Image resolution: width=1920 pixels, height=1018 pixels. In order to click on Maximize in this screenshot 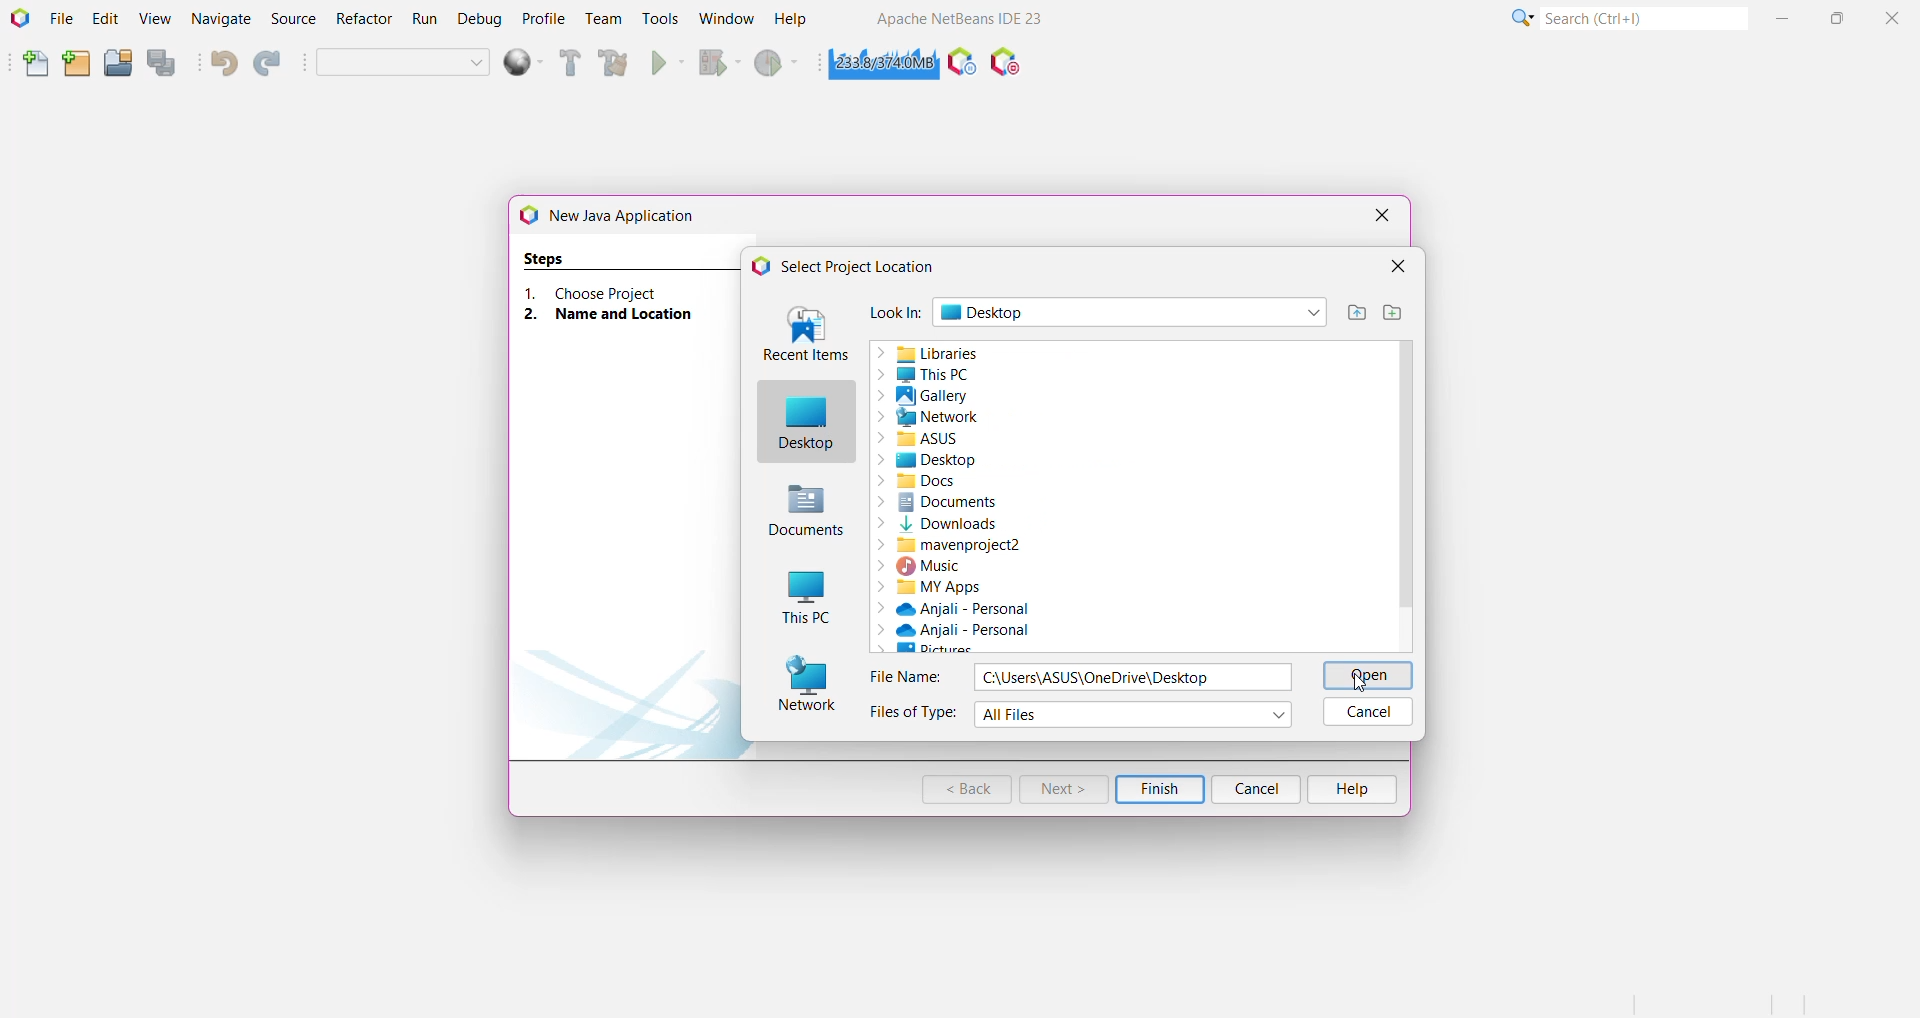, I will do `click(1839, 19)`.